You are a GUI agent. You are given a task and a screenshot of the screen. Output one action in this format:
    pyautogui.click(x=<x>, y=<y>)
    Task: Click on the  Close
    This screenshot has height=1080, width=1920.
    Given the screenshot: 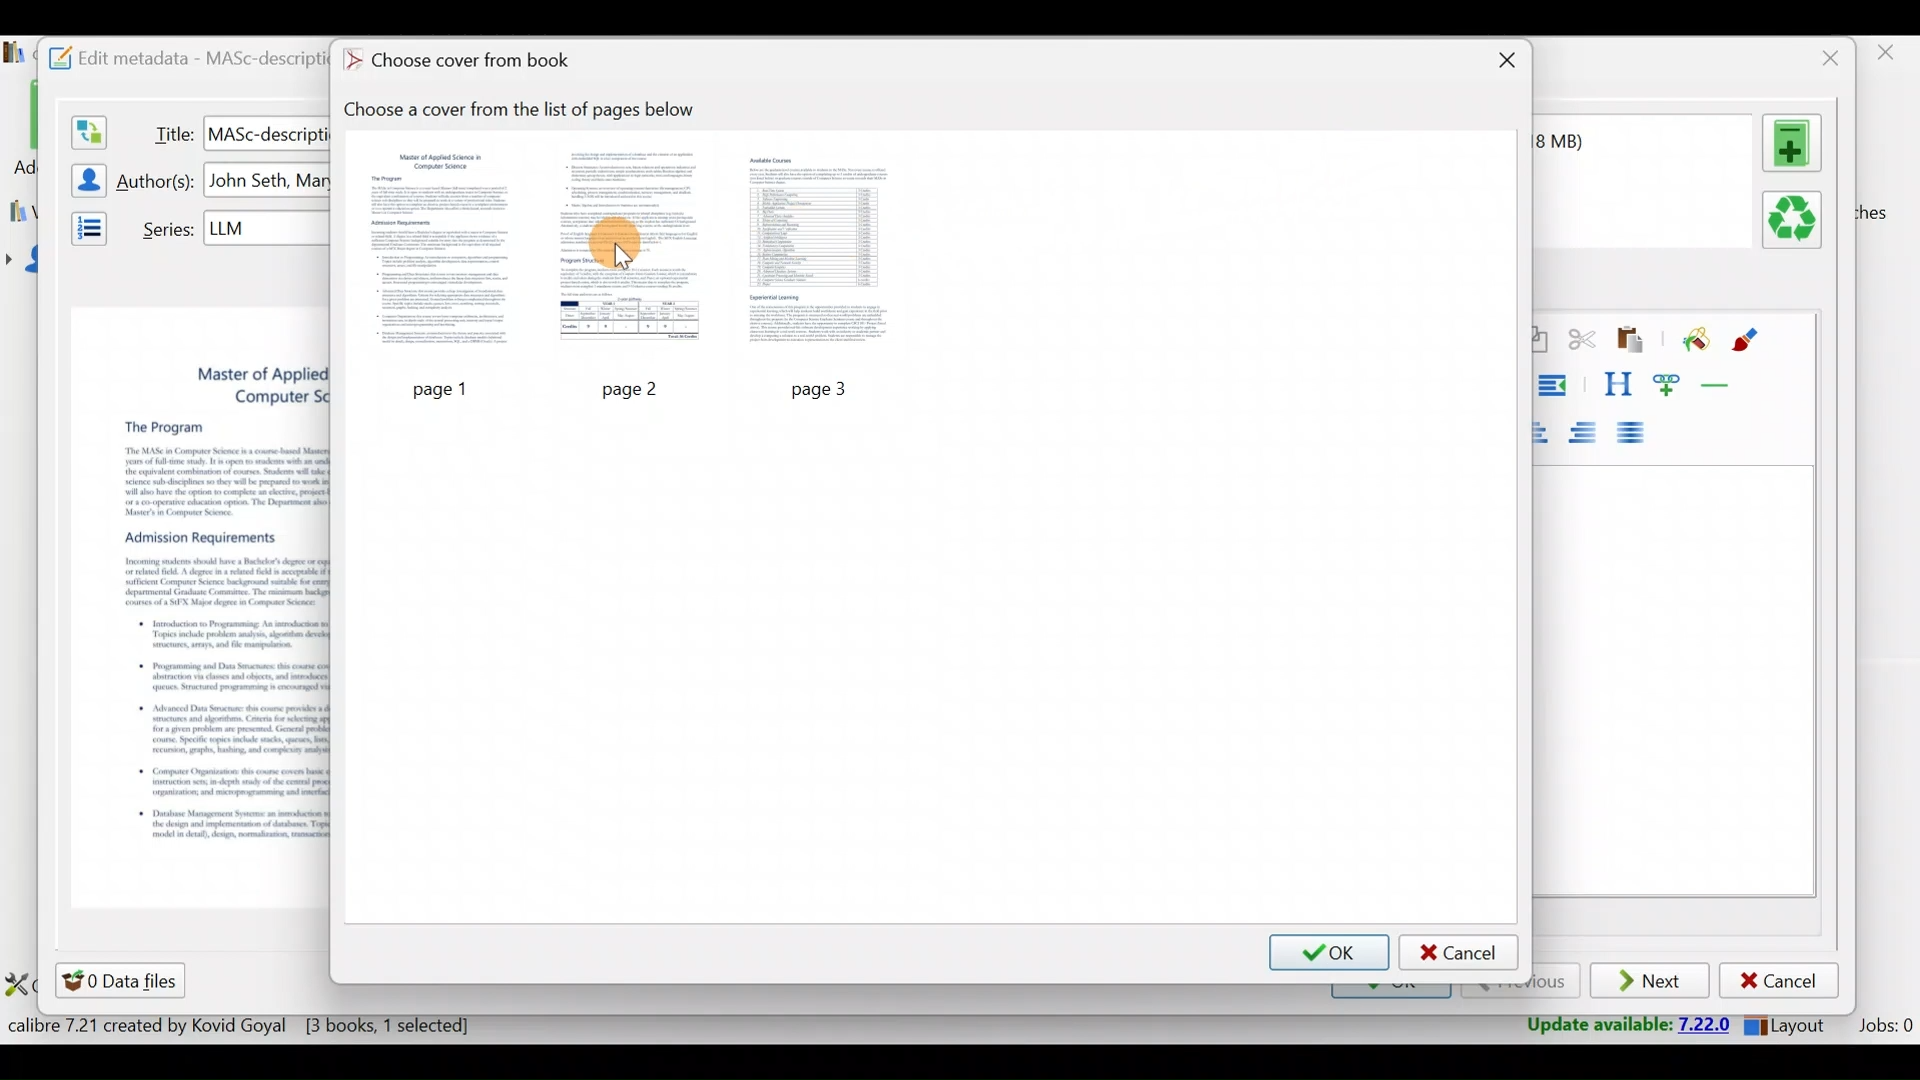 What is the action you would take?
    pyautogui.click(x=1889, y=58)
    